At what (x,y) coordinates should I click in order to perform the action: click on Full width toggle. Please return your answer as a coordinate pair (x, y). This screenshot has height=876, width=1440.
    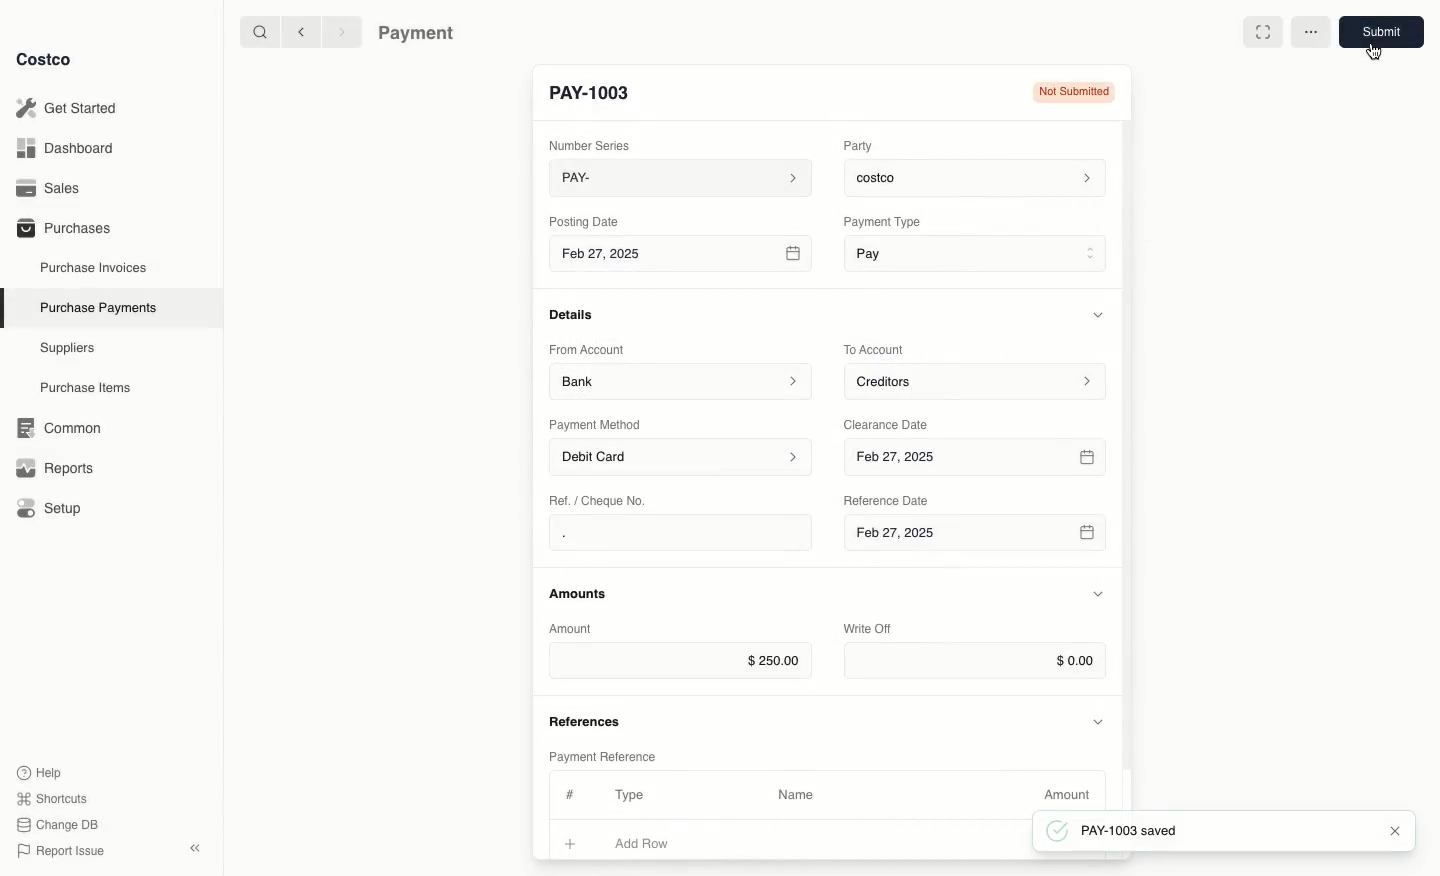
    Looking at the image, I should click on (1263, 32).